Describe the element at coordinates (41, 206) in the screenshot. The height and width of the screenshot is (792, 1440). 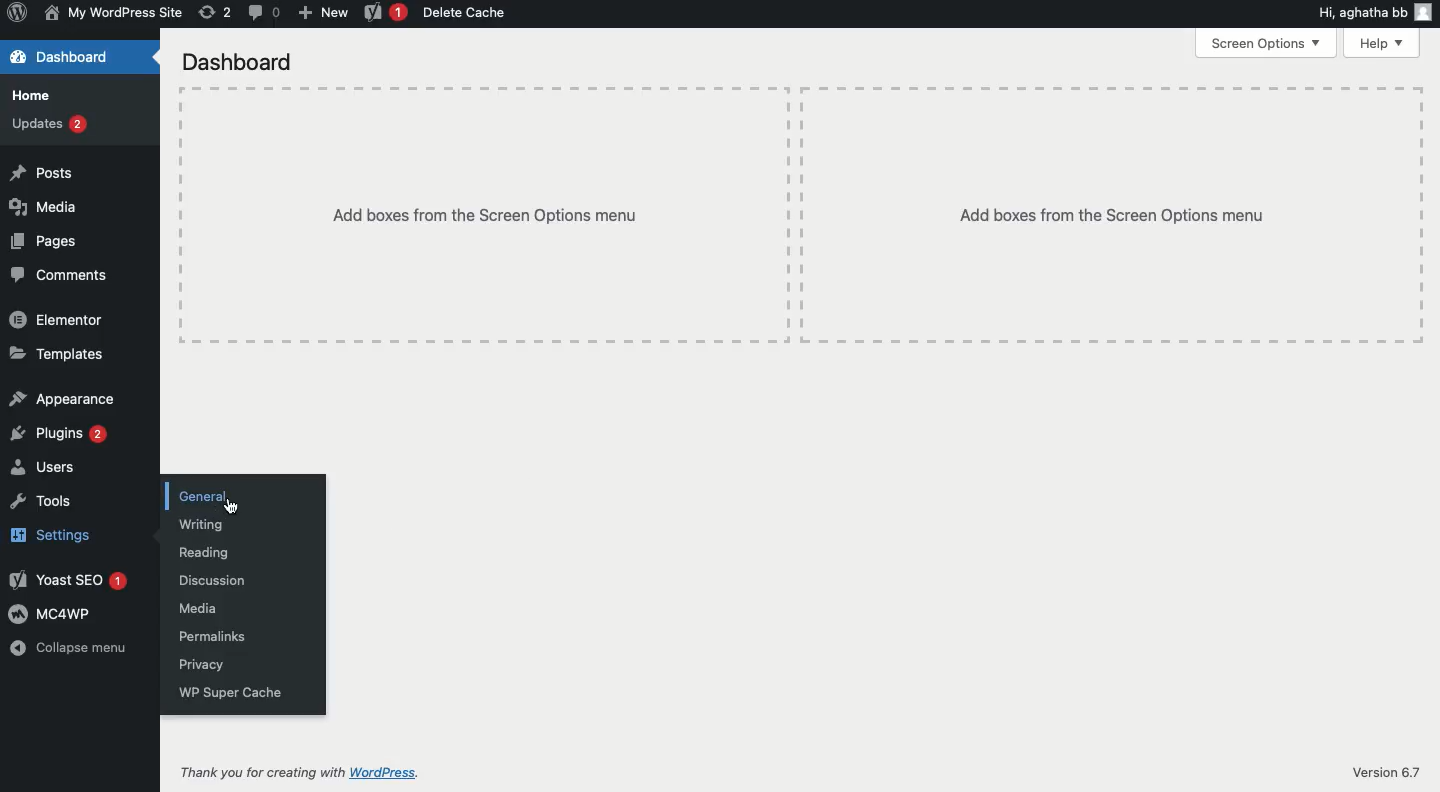
I see `Media` at that location.